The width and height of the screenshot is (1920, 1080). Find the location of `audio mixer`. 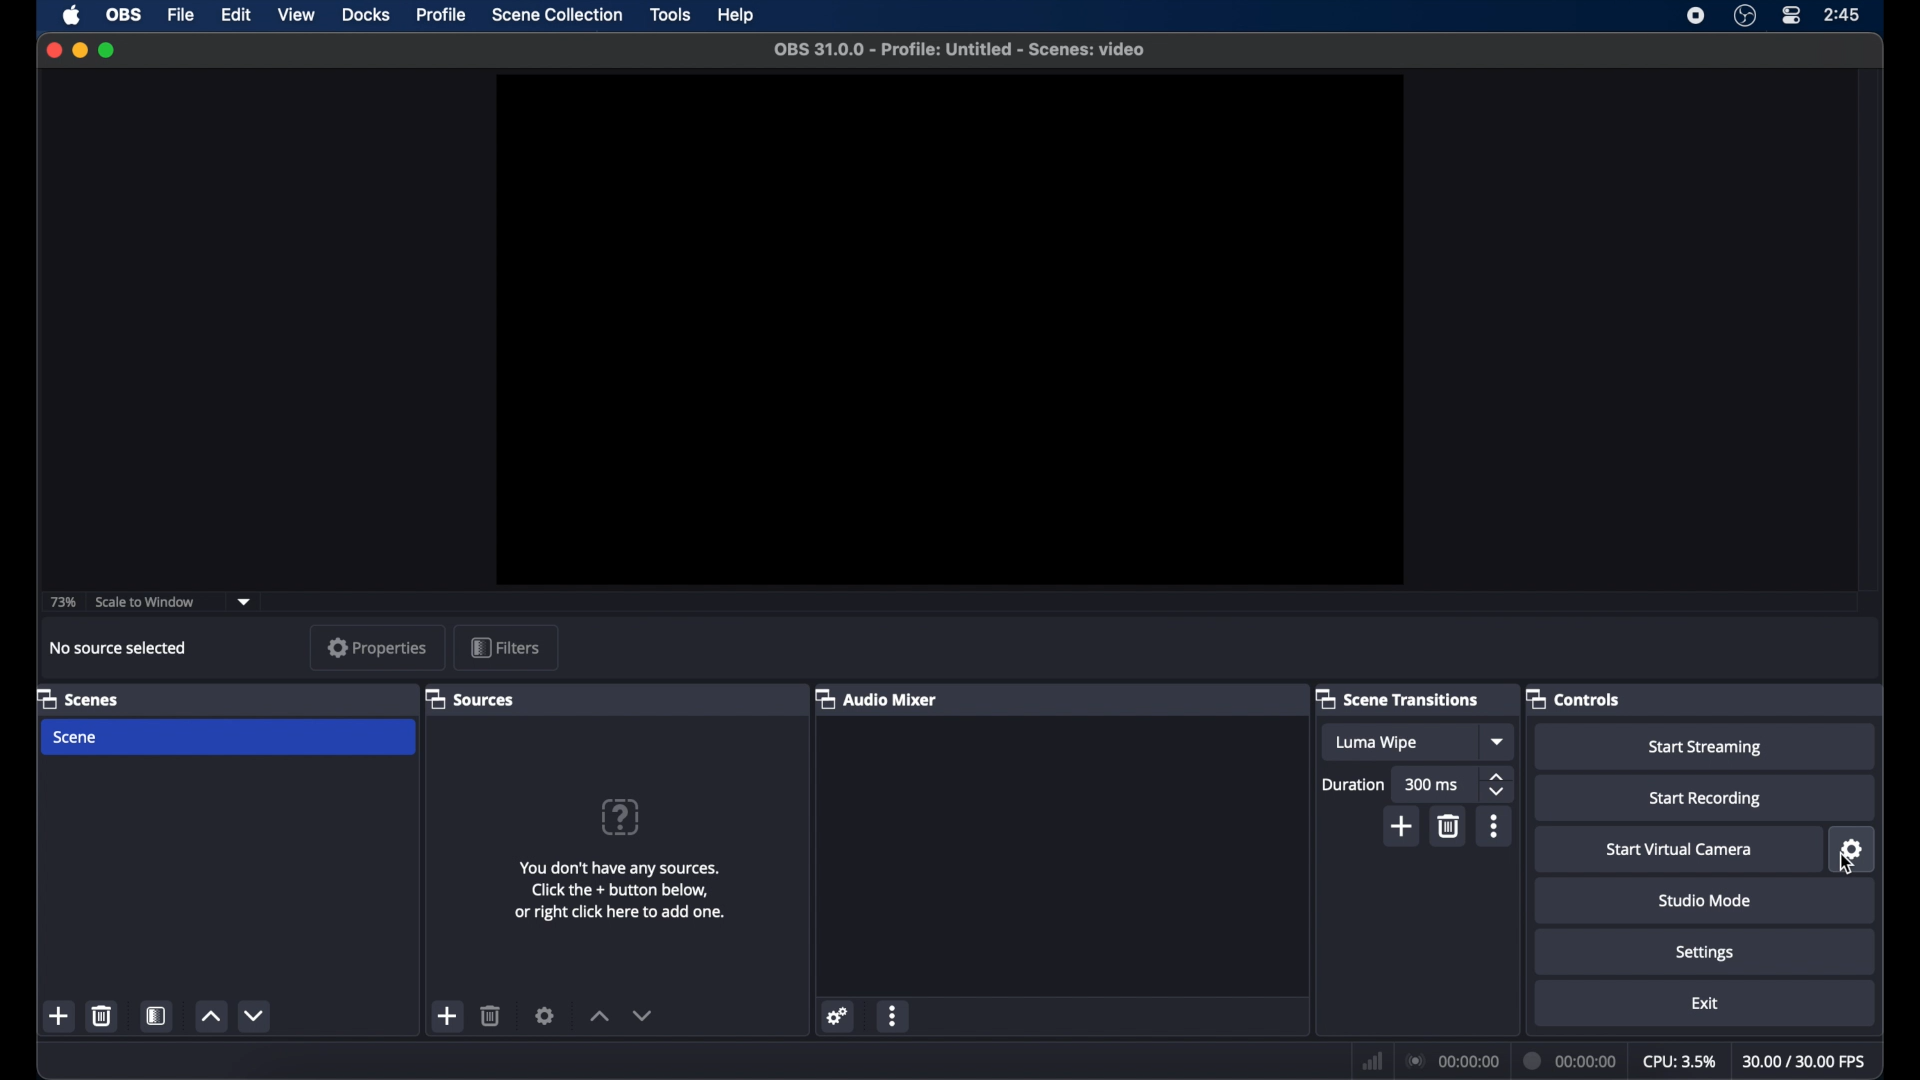

audio mixer is located at coordinates (877, 700).